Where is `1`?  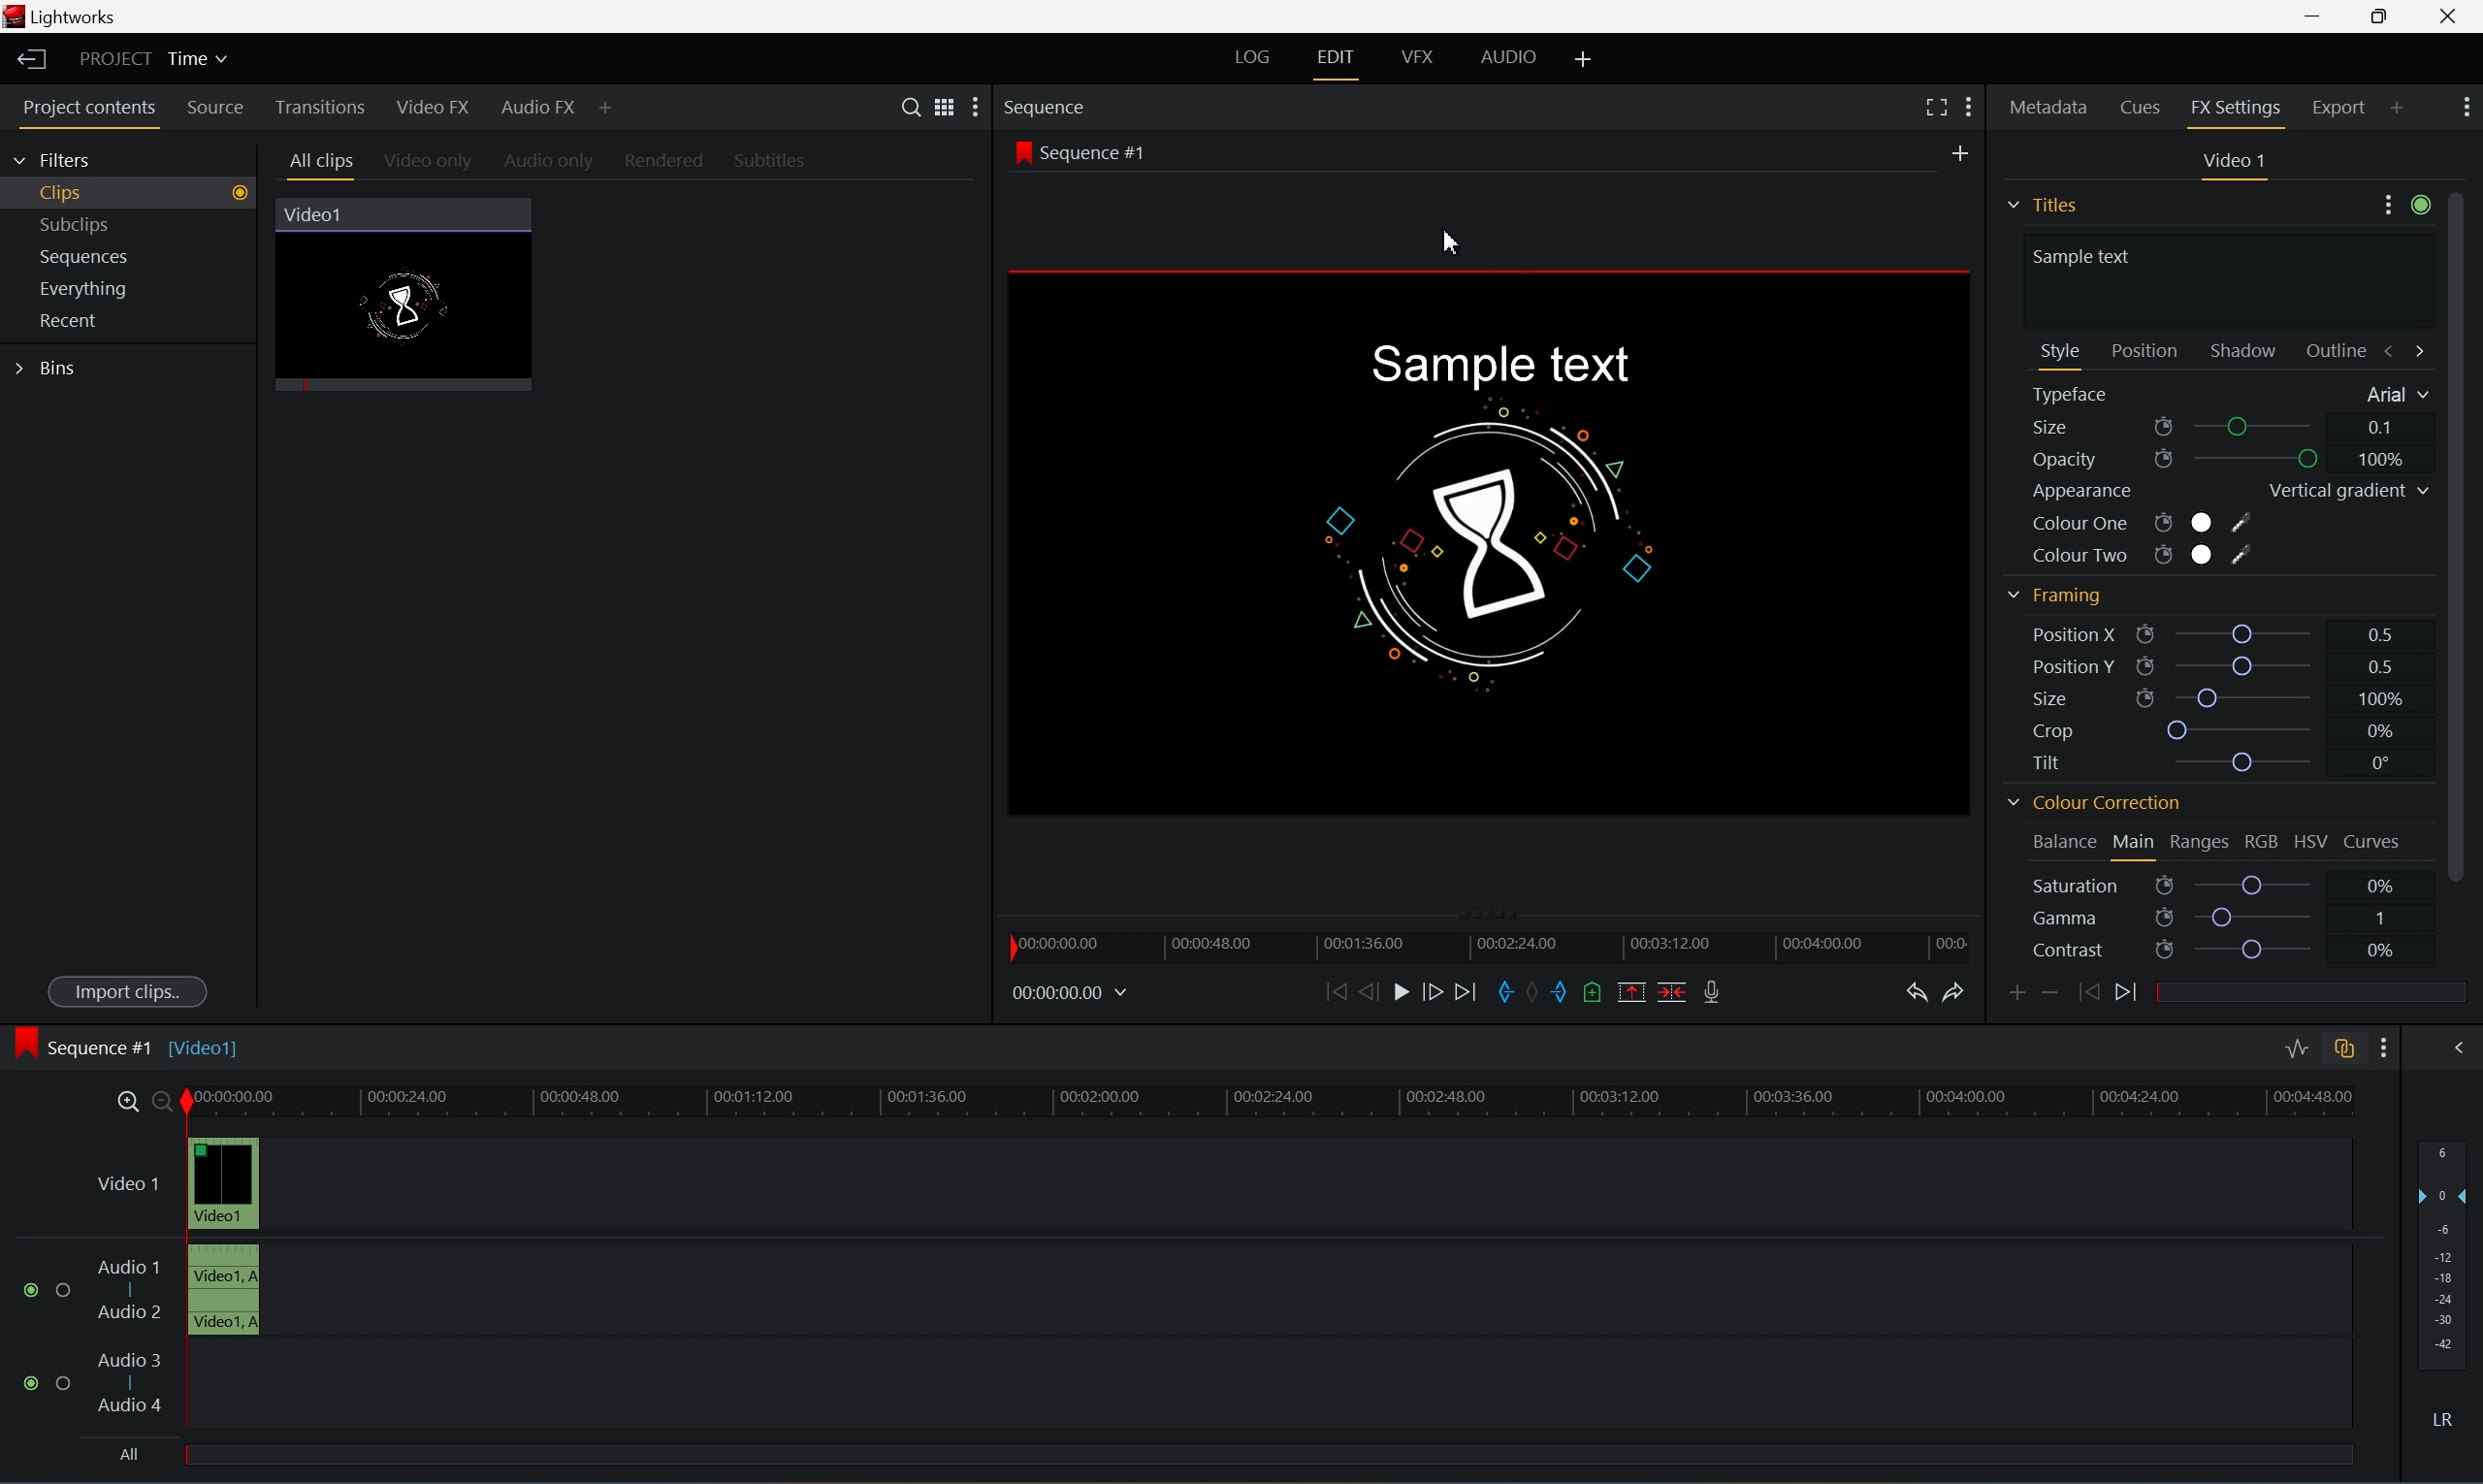
1 is located at coordinates (2381, 915).